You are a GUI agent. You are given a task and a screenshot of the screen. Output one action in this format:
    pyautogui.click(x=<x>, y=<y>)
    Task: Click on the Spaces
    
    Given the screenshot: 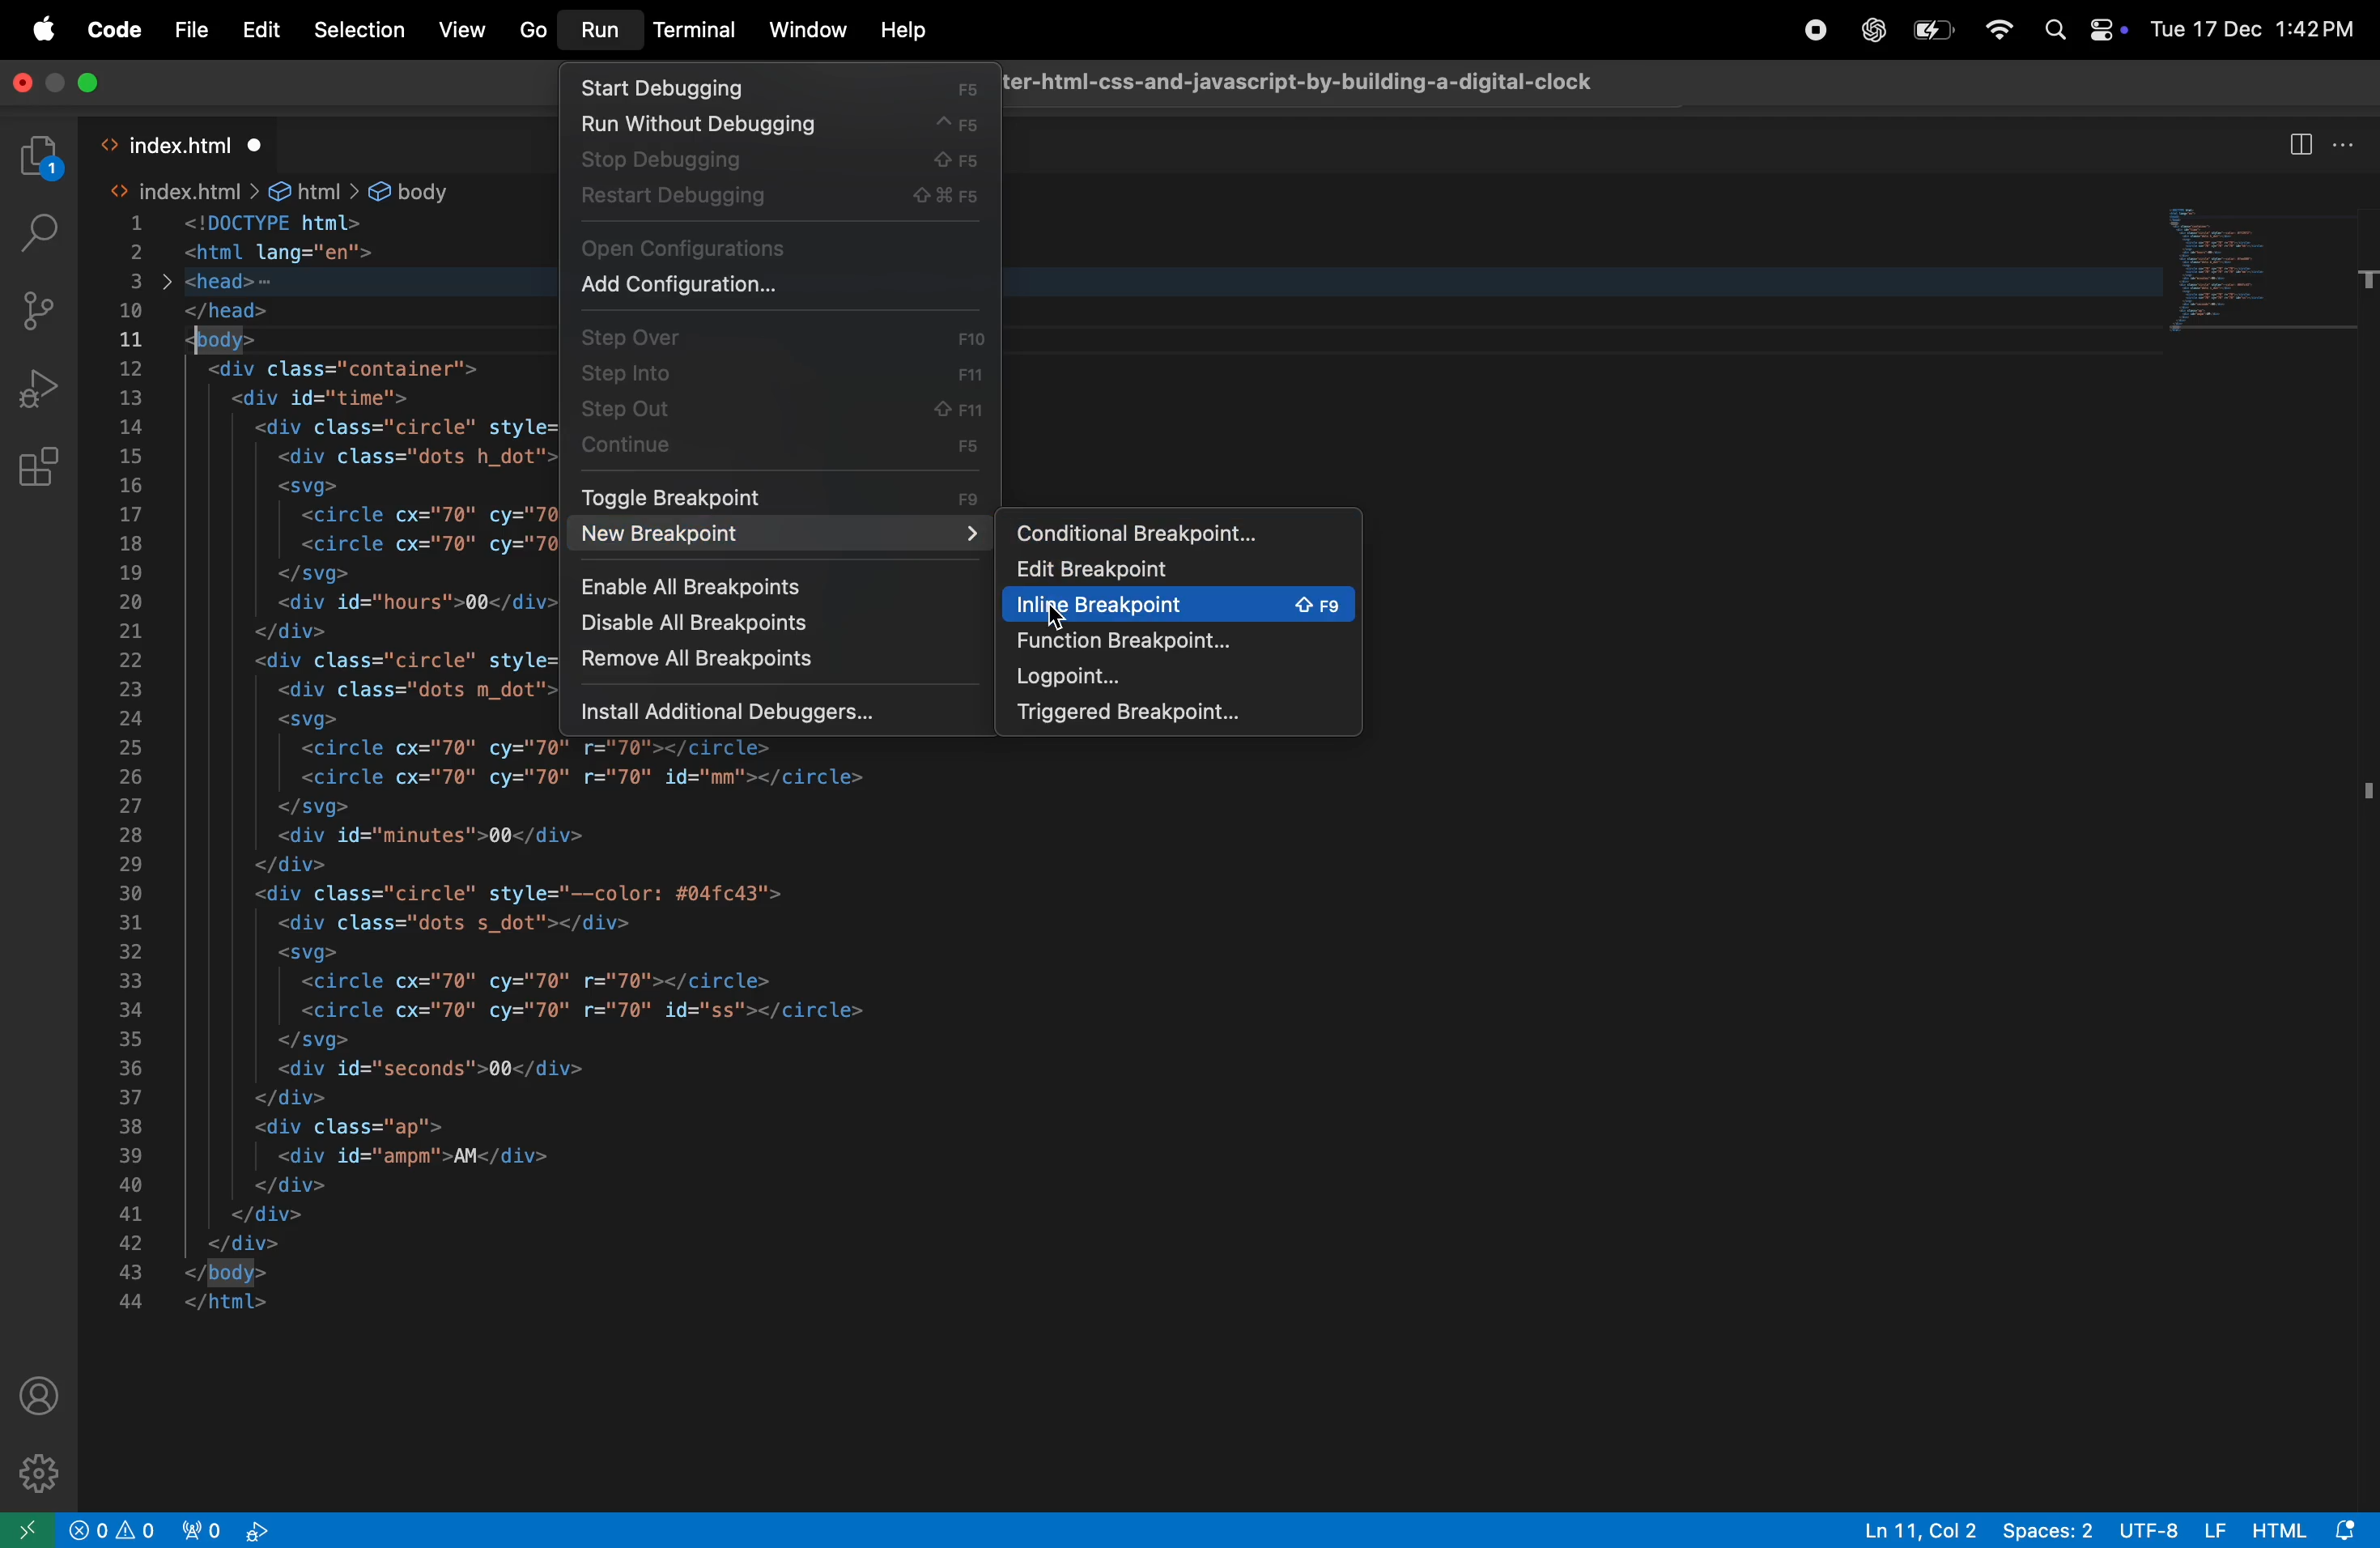 What is the action you would take?
    pyautogui.click(x=2051, y=1529)
    